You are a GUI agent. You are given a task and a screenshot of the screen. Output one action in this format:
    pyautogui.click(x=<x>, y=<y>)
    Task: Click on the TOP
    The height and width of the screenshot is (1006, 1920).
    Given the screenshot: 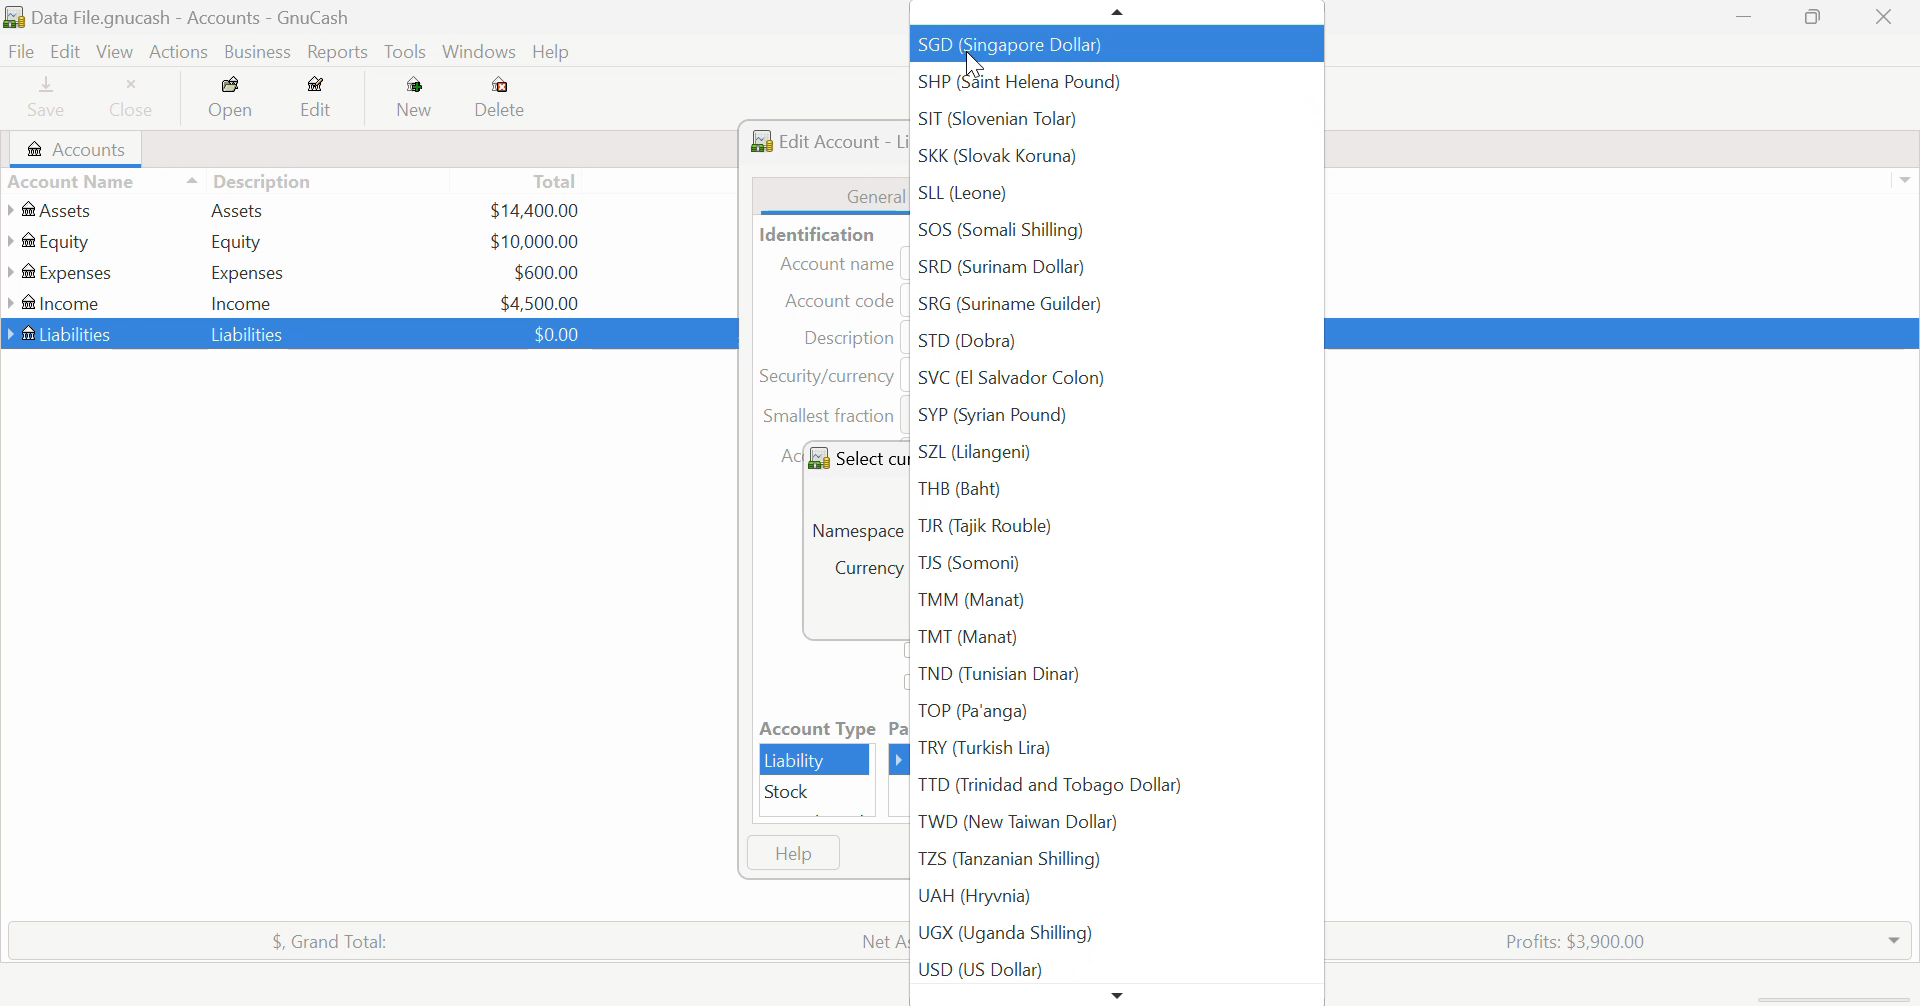 What is the action you would take?
    pyautogui.click(x=1112, y=711)
    